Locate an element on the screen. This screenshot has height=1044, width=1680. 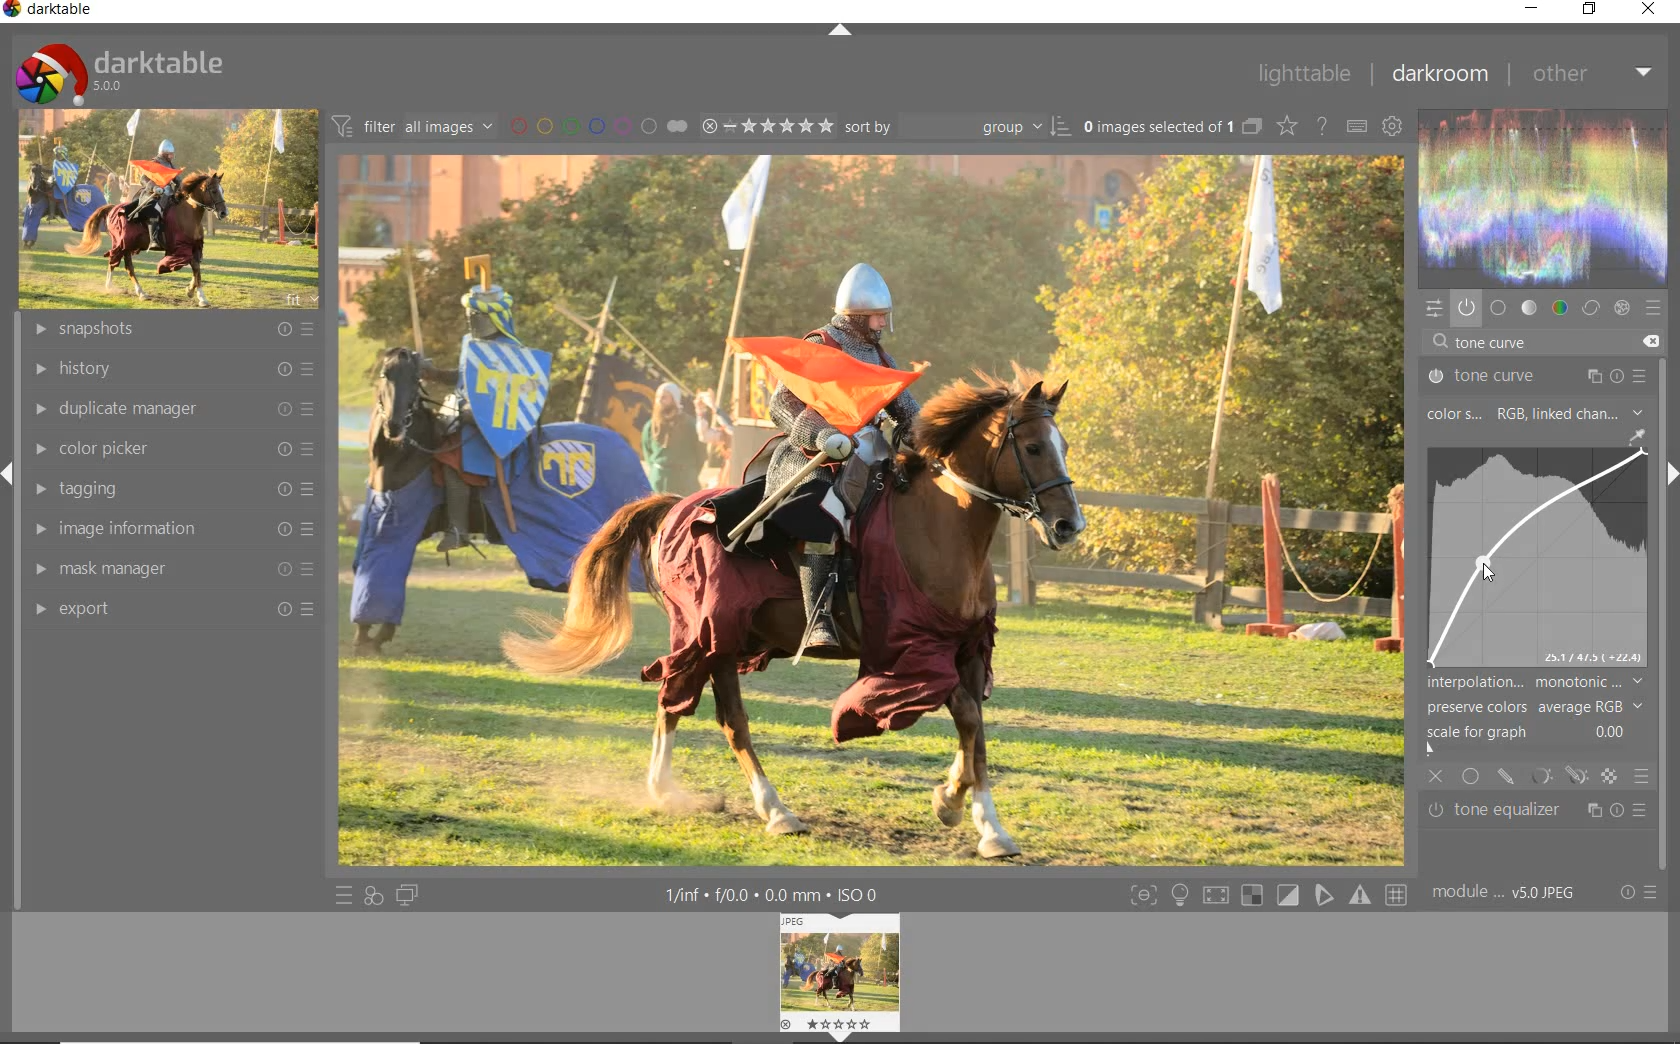
input value is located at coordinates (1495, 344).